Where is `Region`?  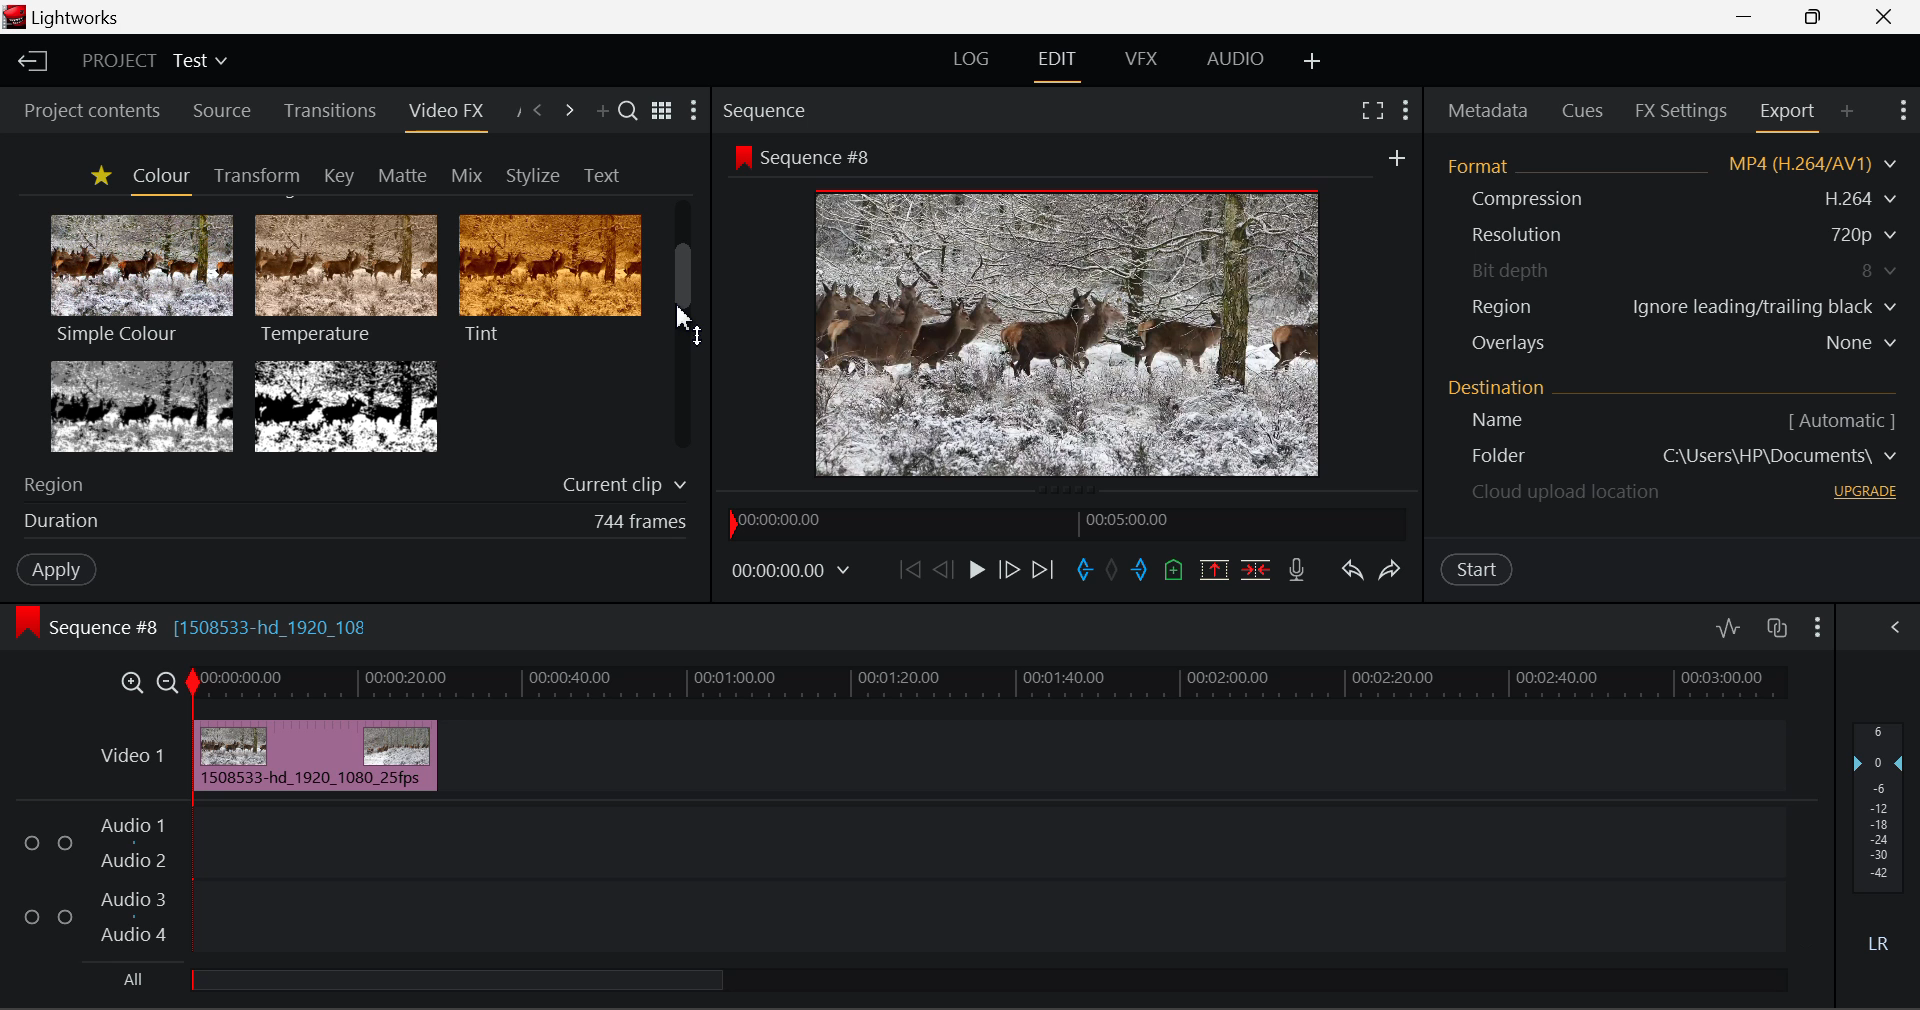 Region is located at coordinates (59, 483).